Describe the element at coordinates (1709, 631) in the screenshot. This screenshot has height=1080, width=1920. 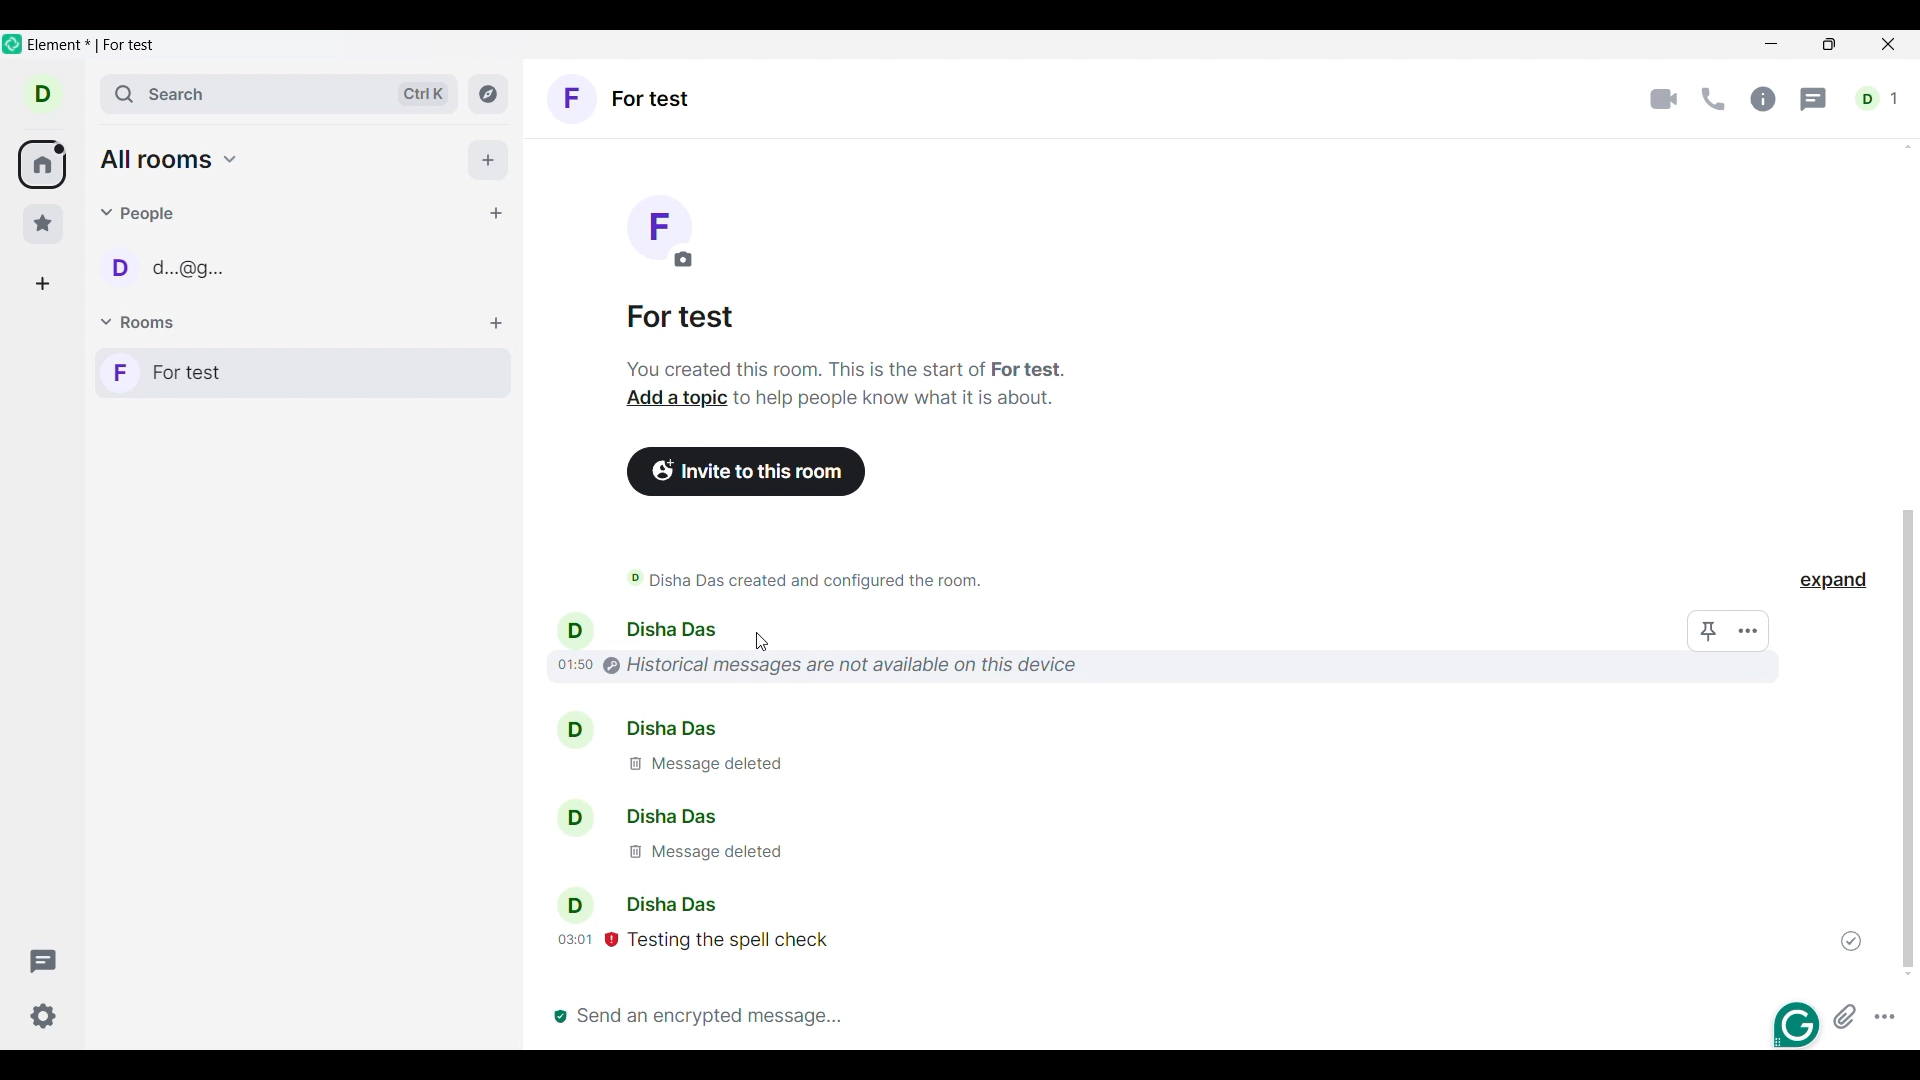
I see `Pin` at that location.